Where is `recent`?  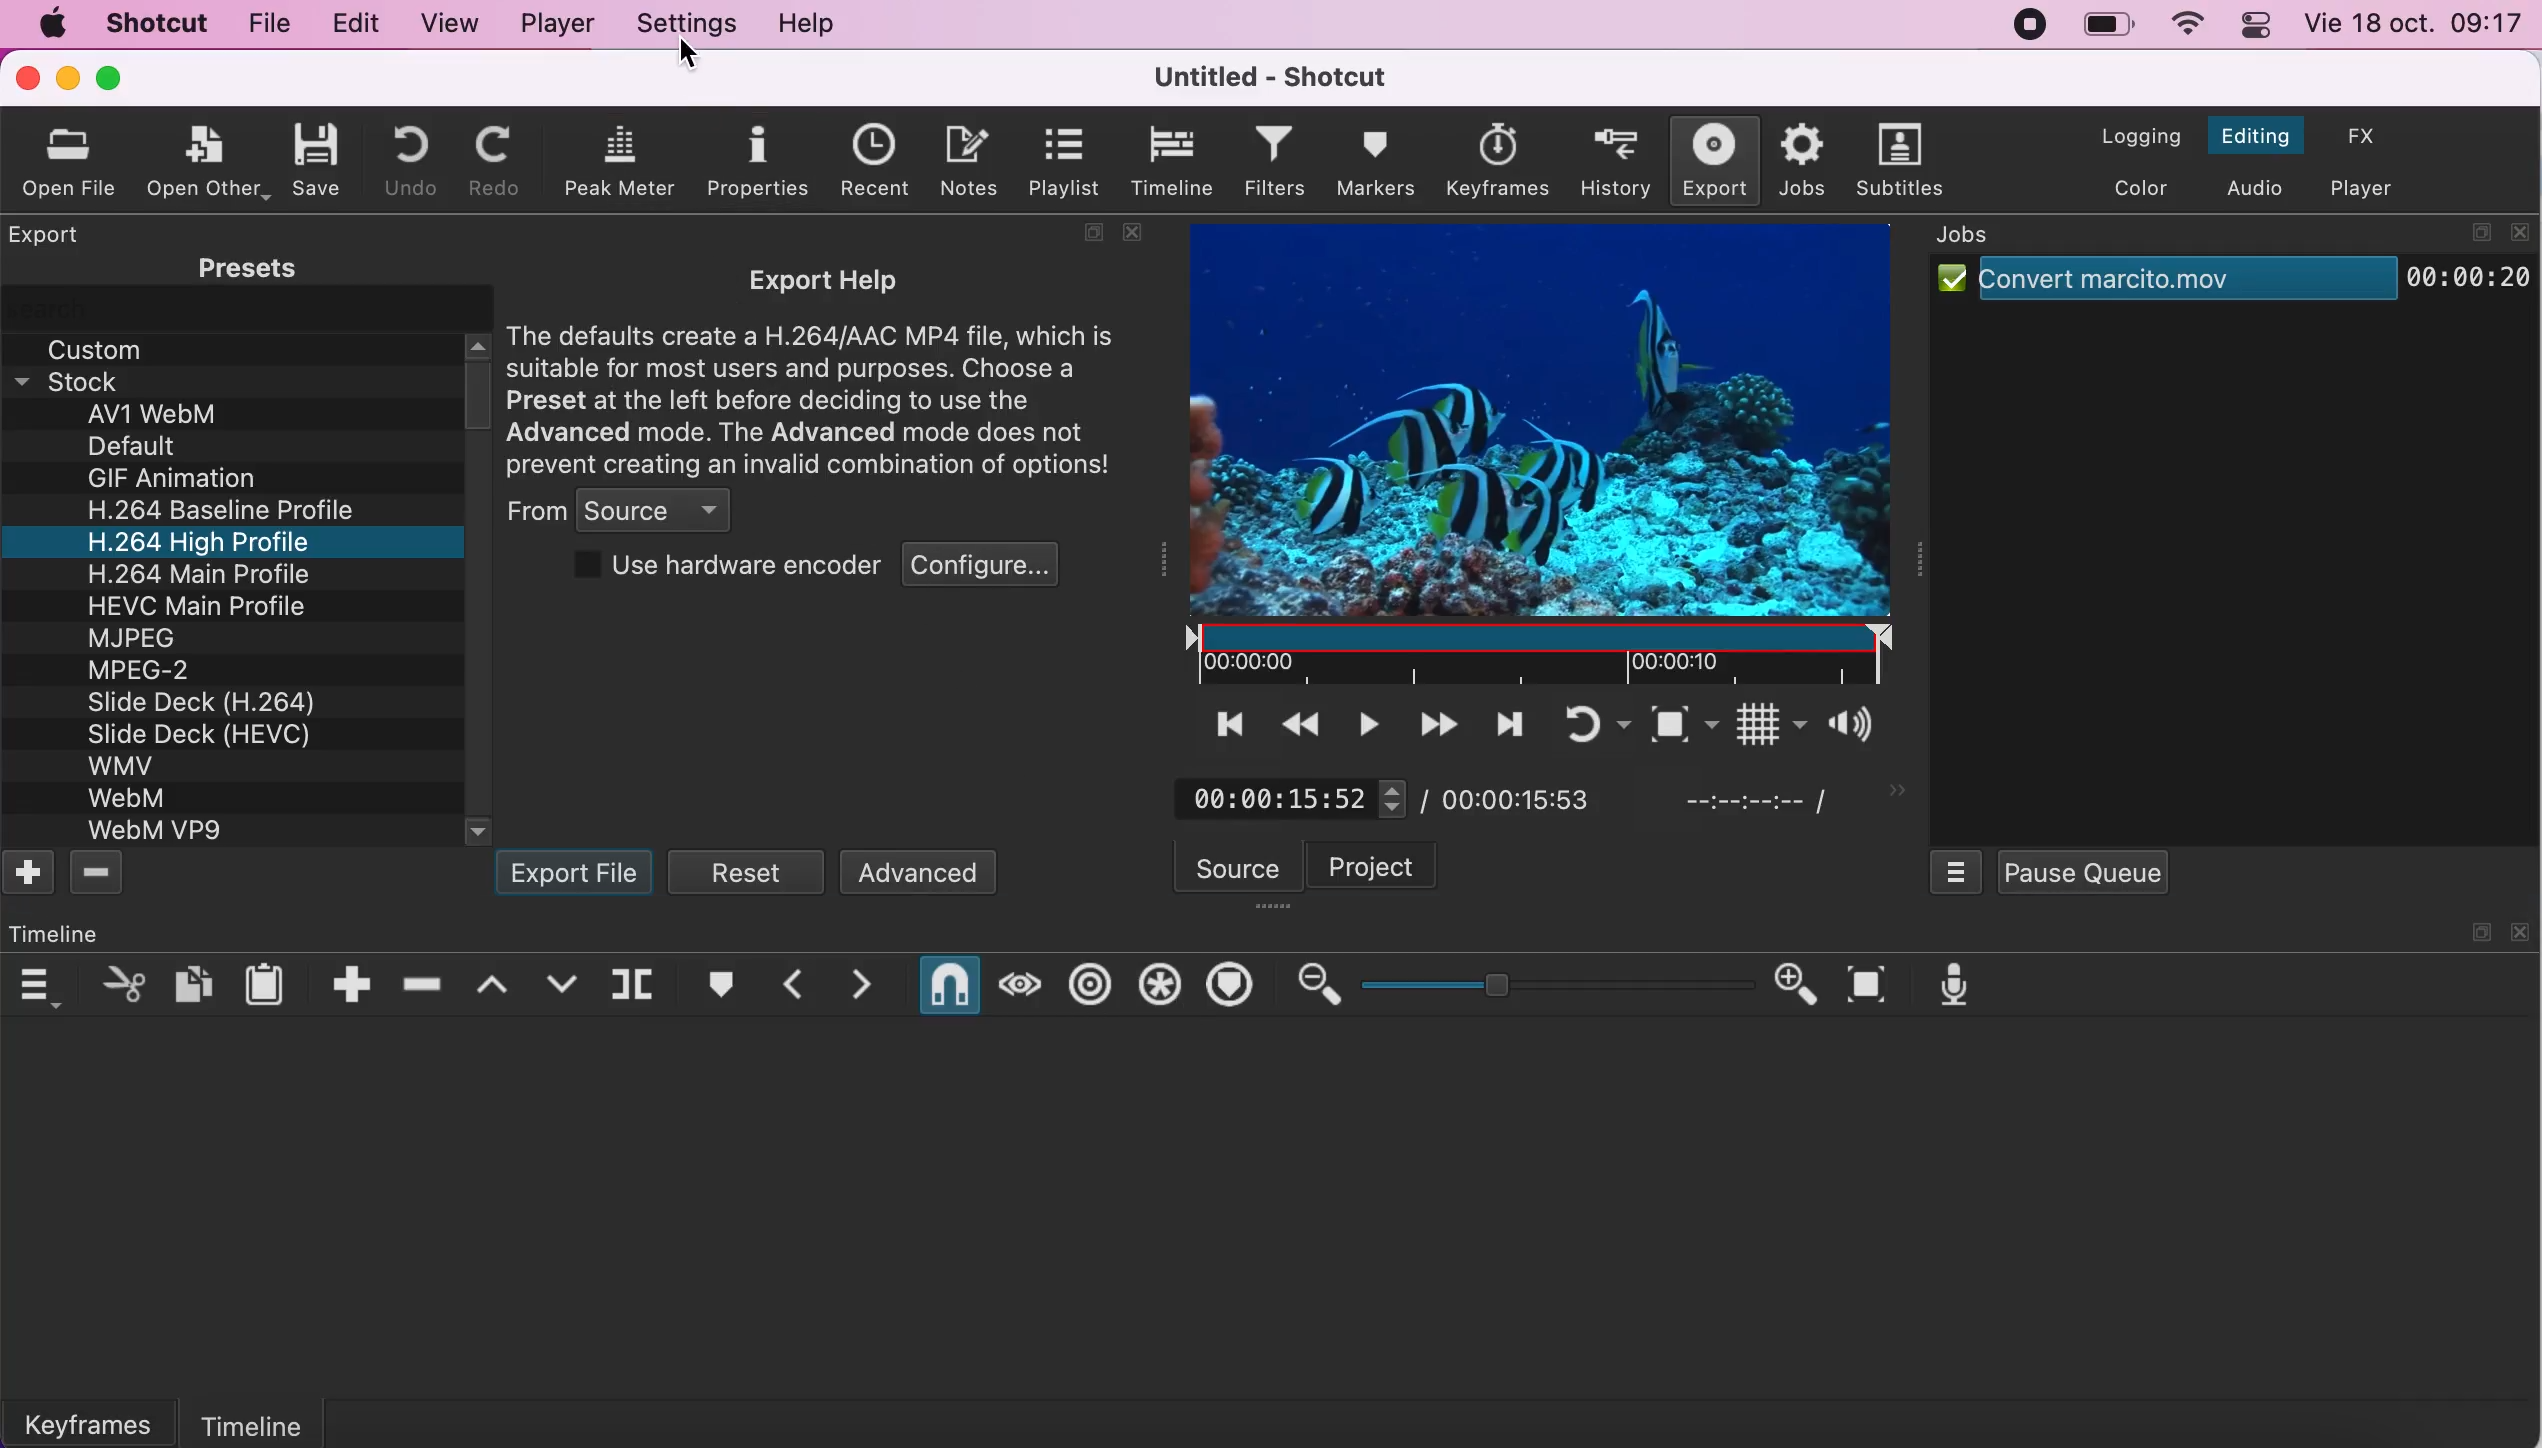 recent is located at coordinates (864, 162).